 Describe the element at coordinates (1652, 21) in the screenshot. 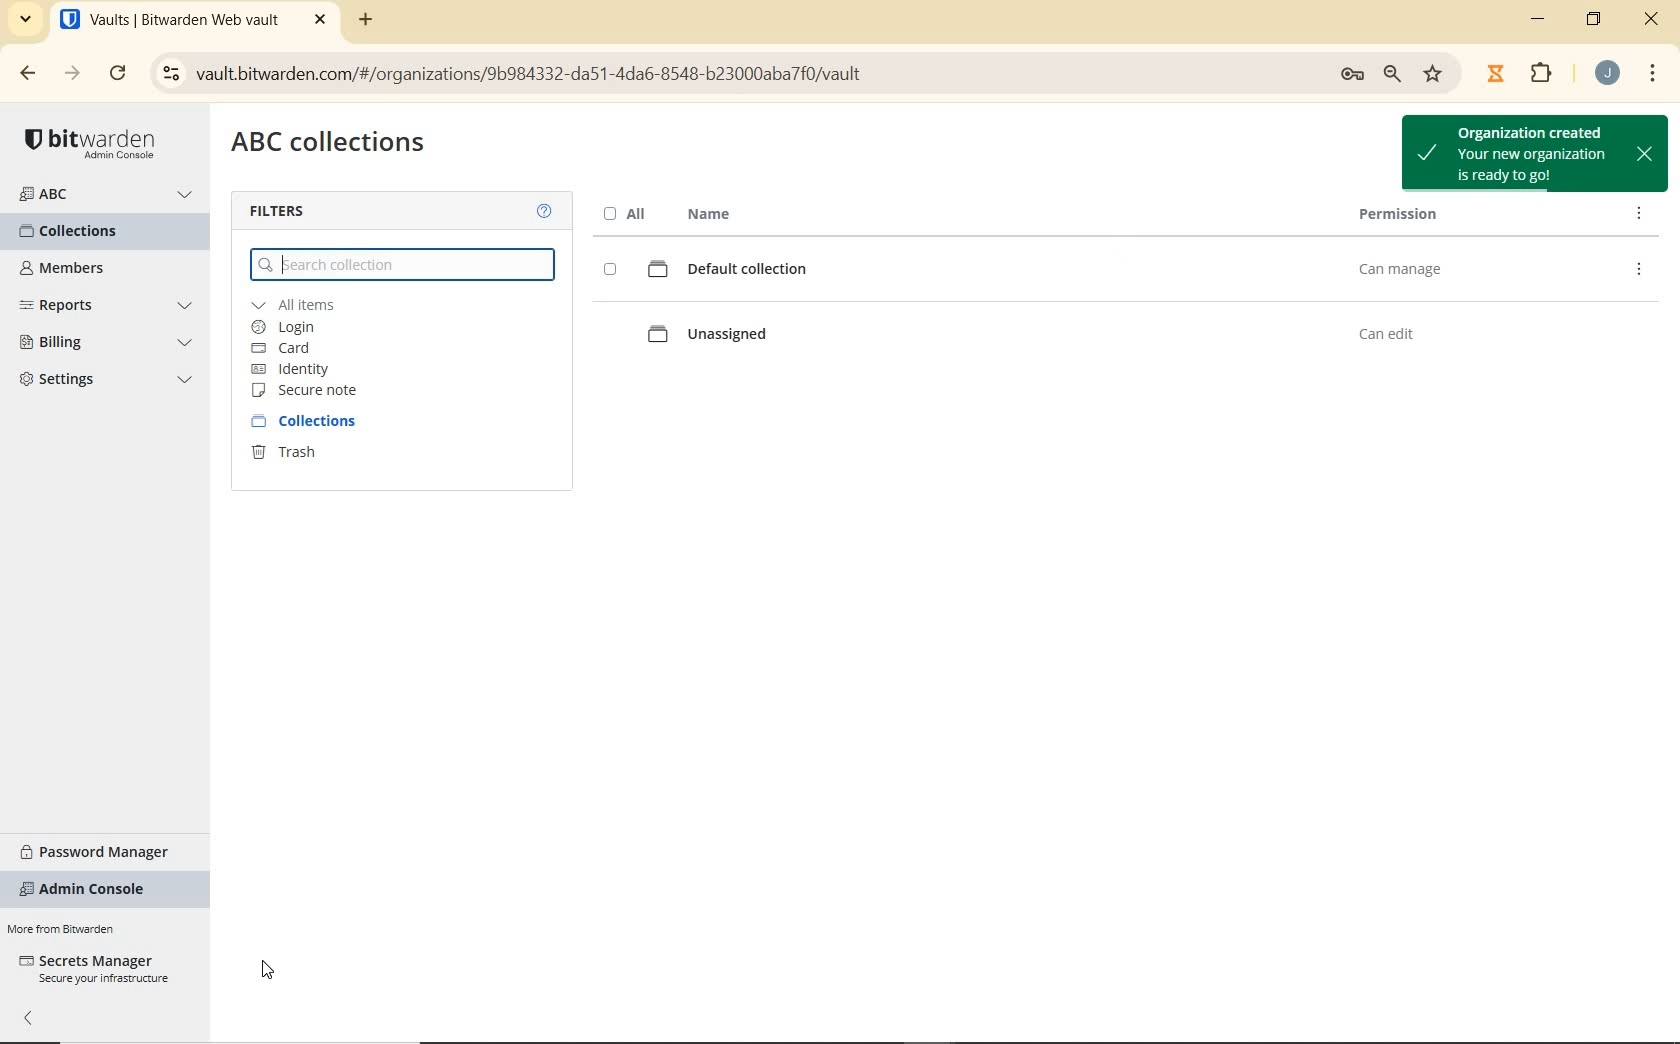

I see `close` at that location.